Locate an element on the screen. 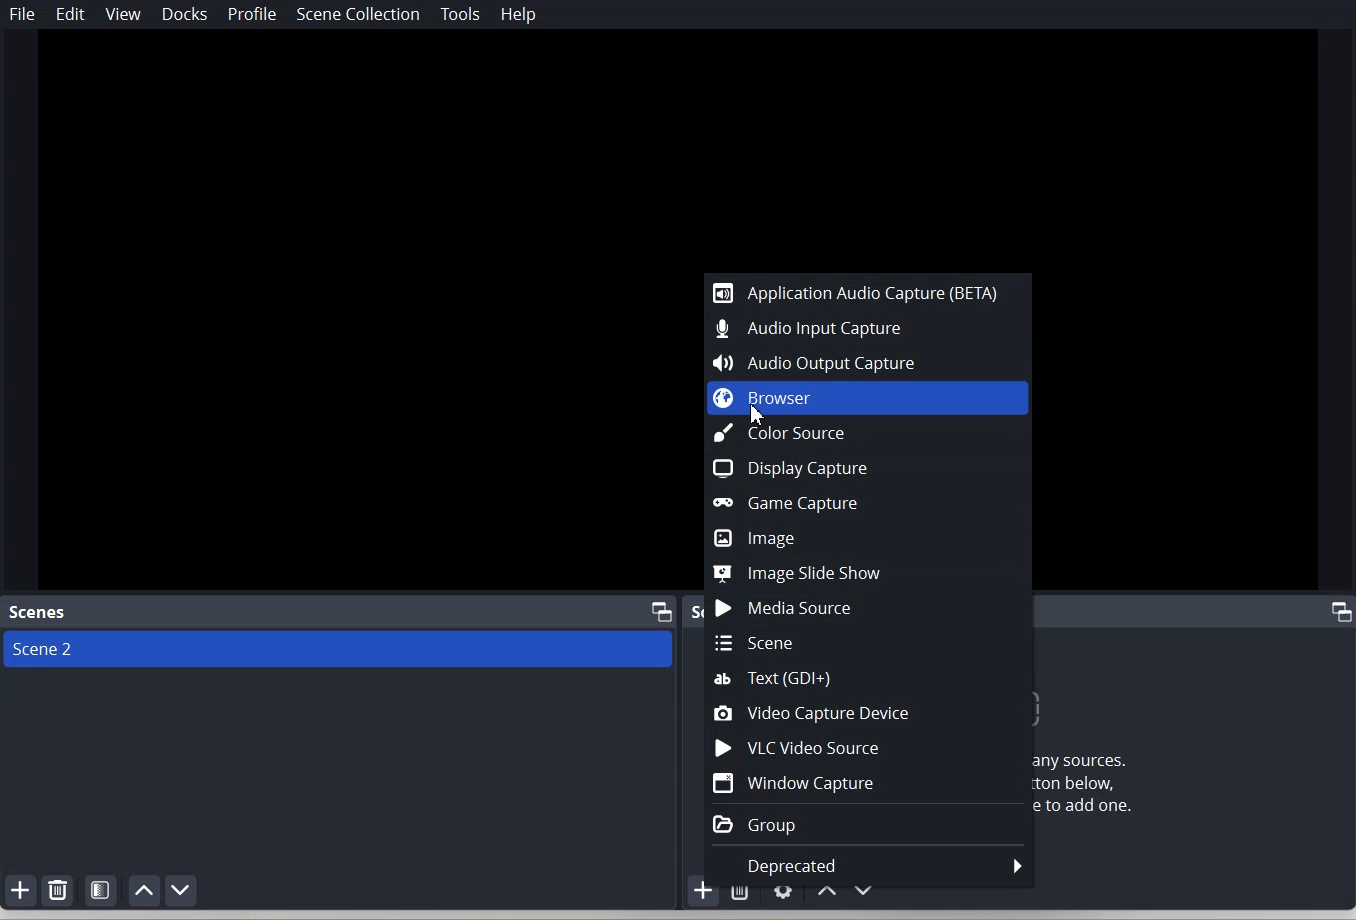 Image resolution: width=1356 pixels, height=920 pixels. Move Source up is located at coordinates (825, 894).